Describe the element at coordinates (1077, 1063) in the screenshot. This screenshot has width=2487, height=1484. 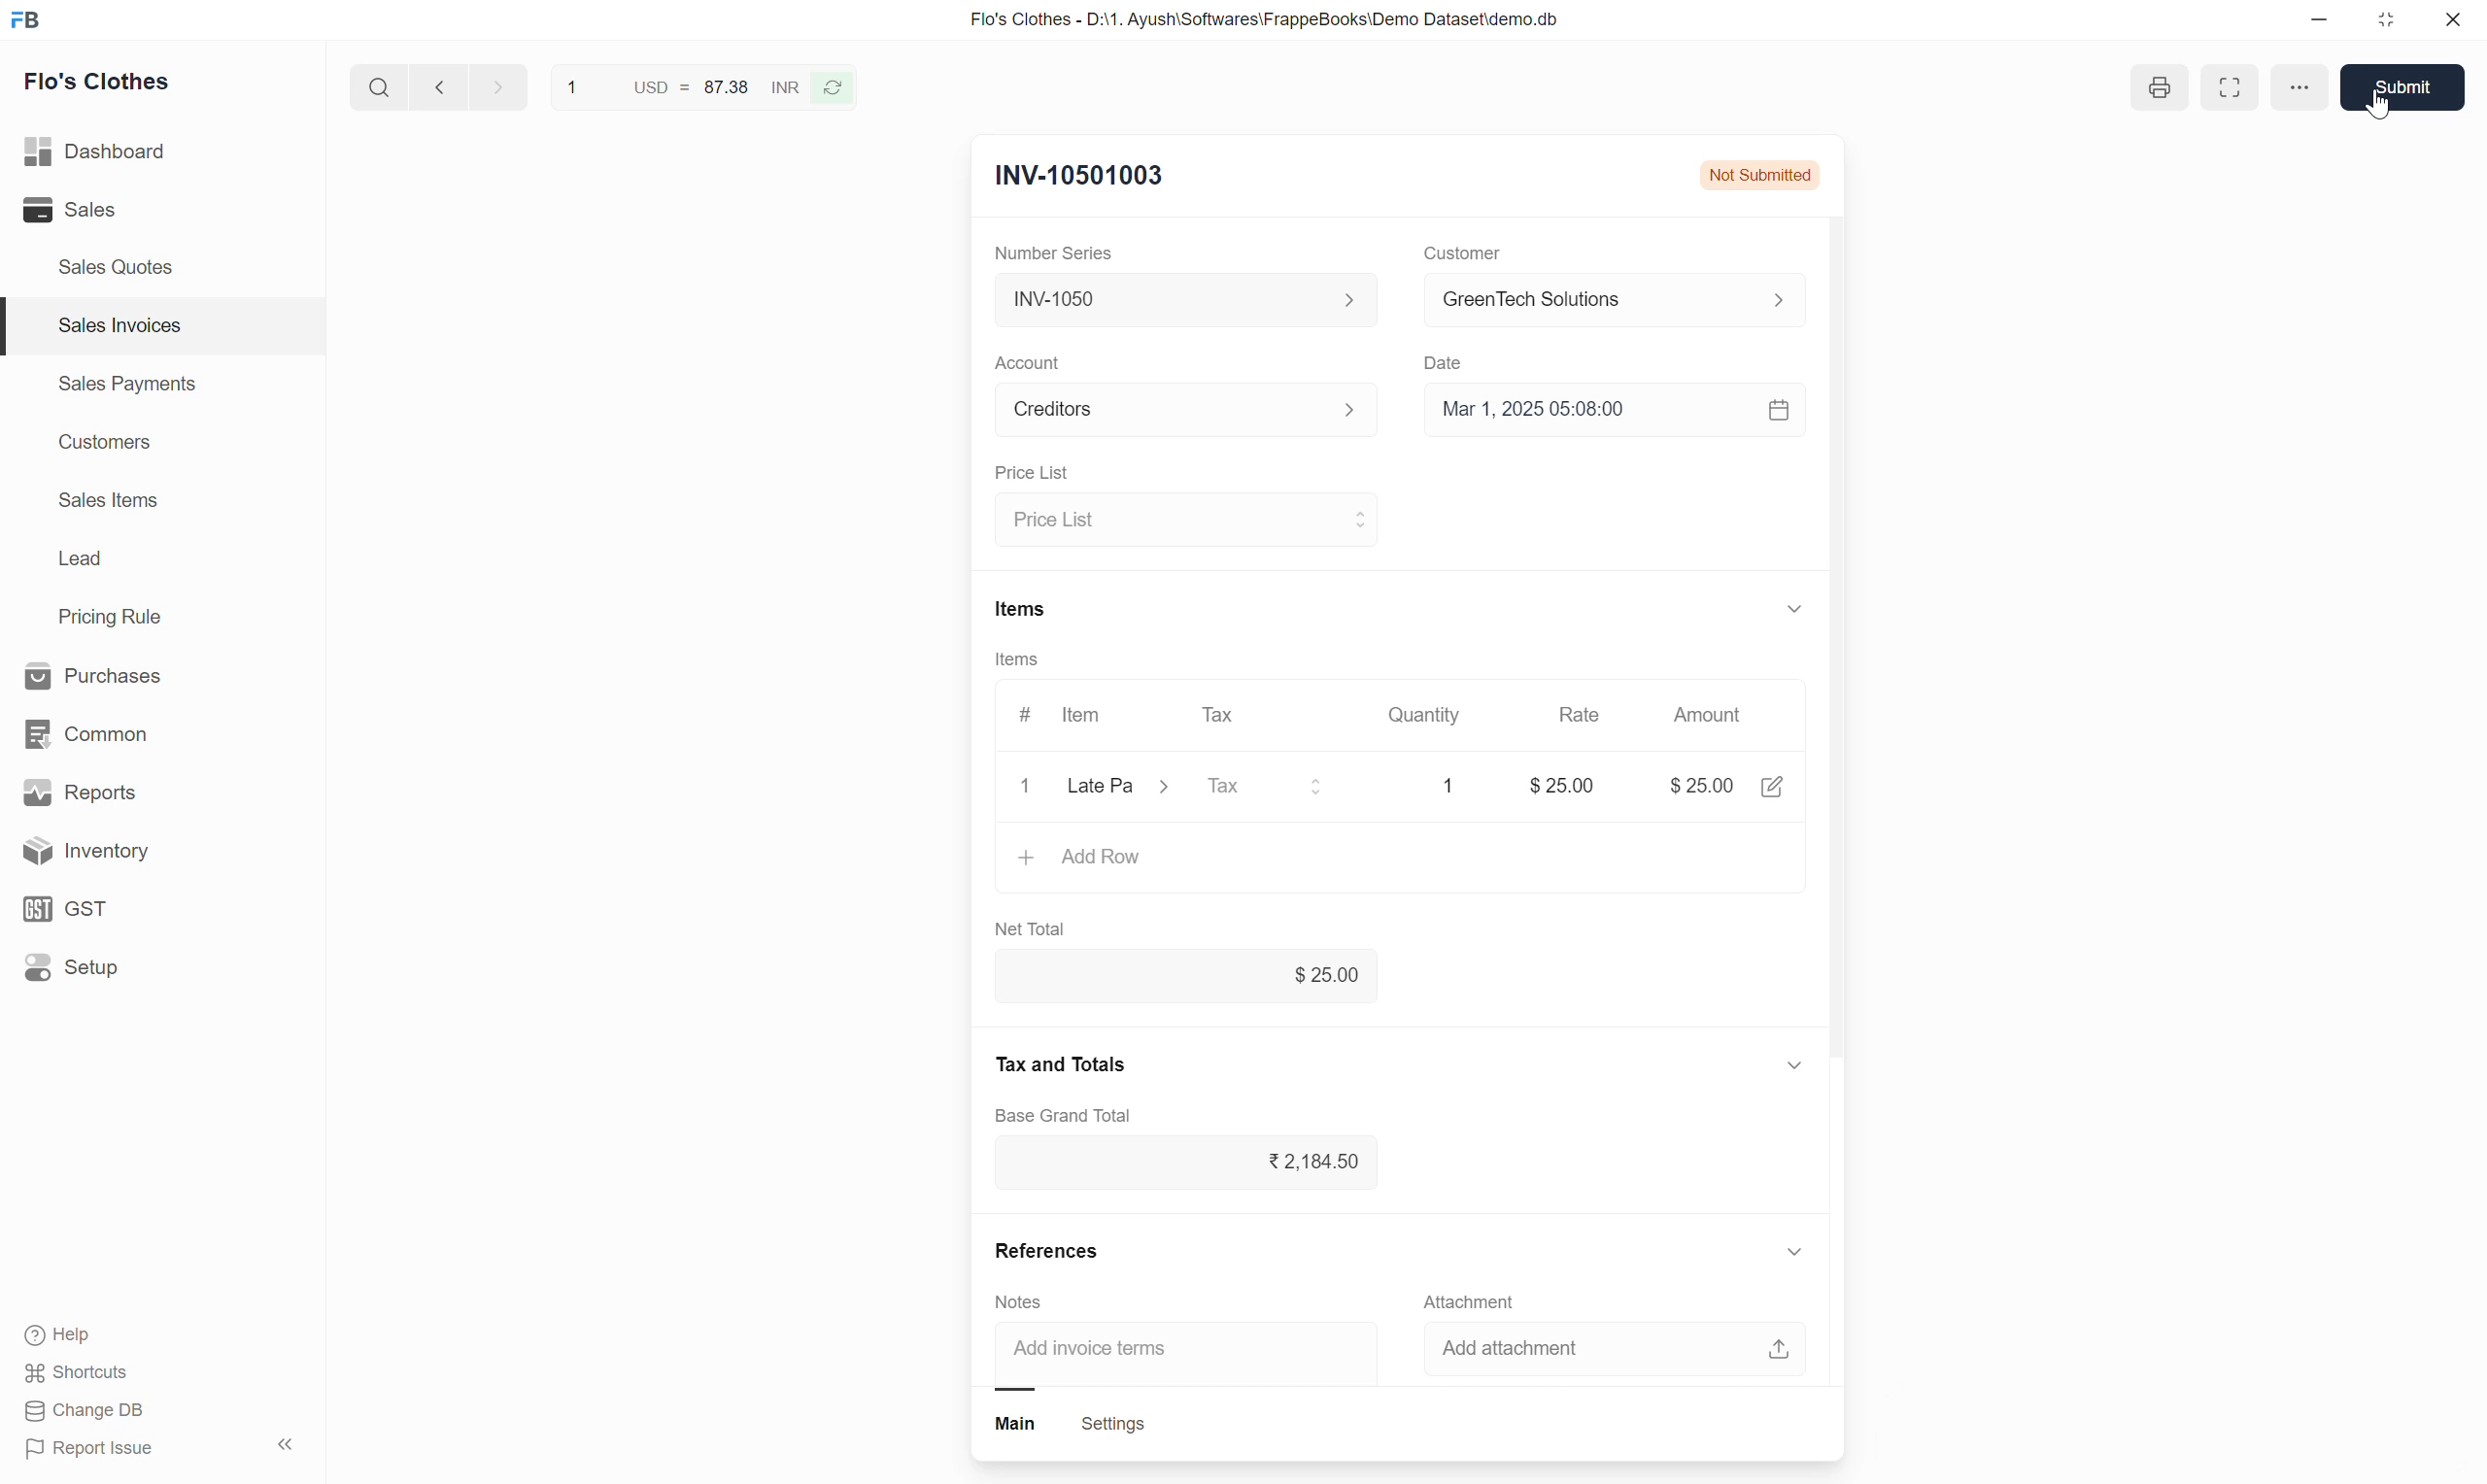
I see `tax and totals` at that location.